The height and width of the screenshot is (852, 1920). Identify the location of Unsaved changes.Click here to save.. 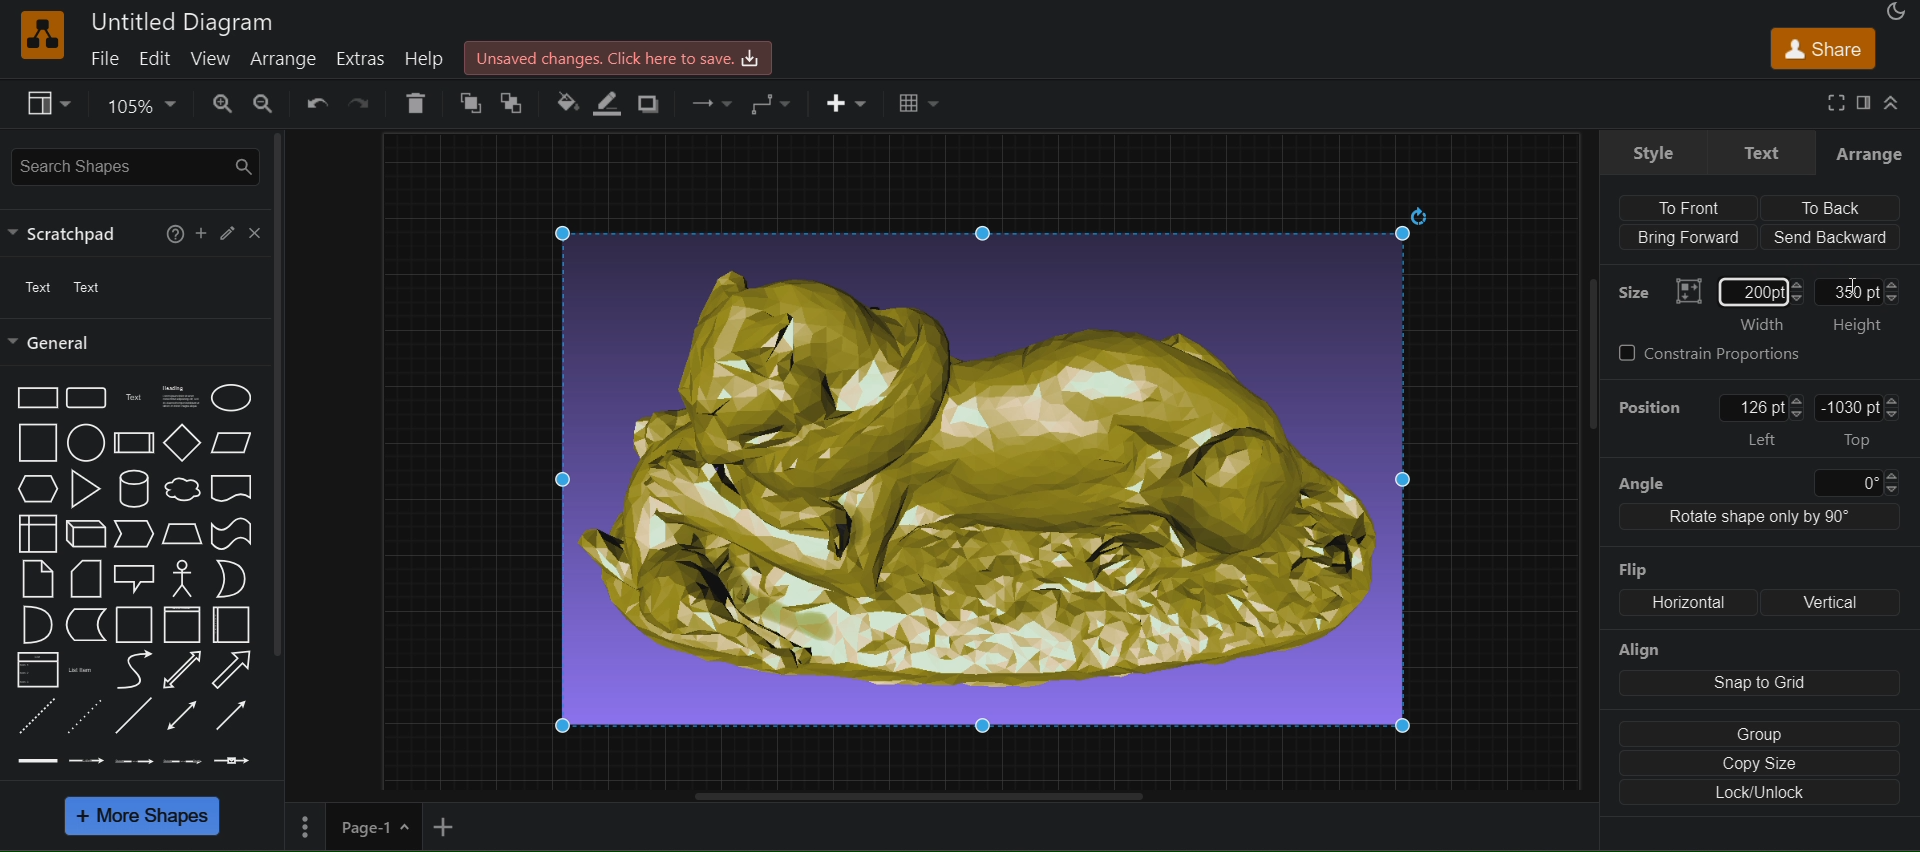
(618, 56).